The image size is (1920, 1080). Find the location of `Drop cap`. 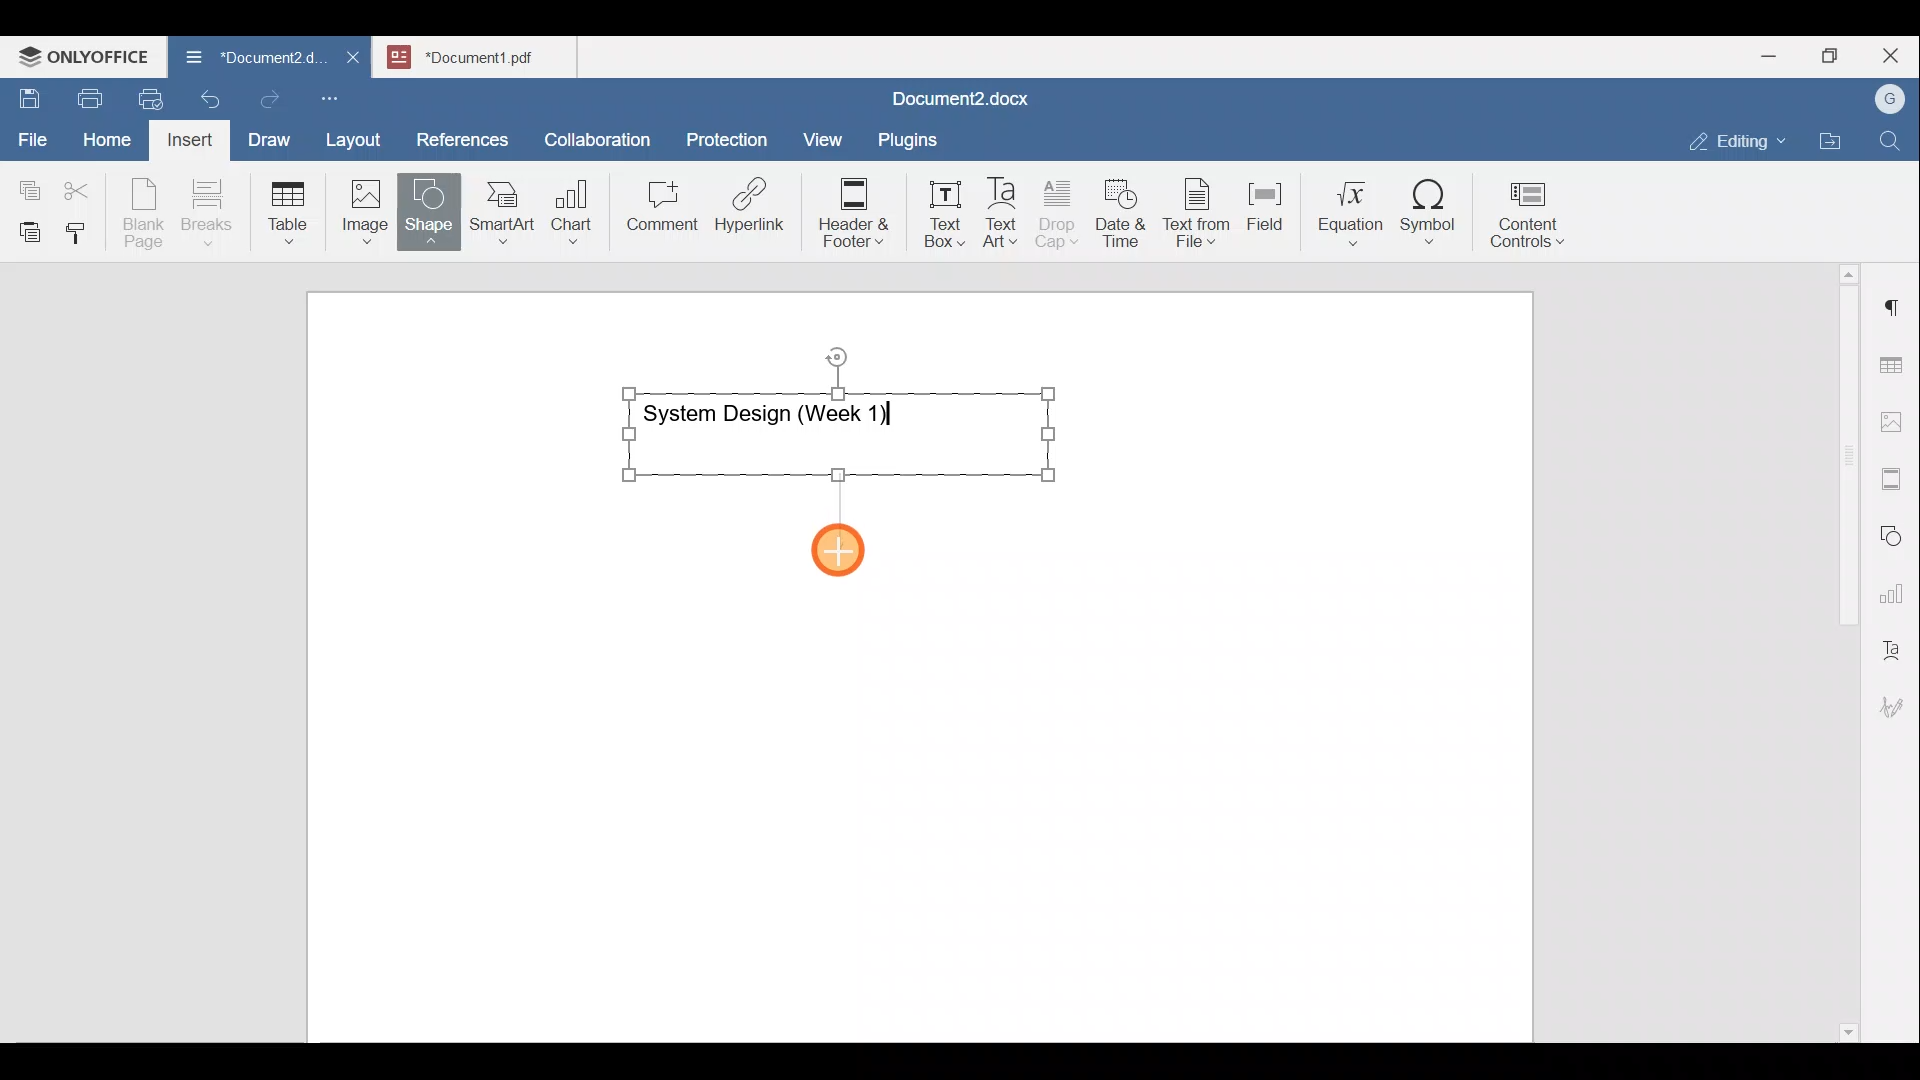

Drop cap is located at coordinates (1061, 211).